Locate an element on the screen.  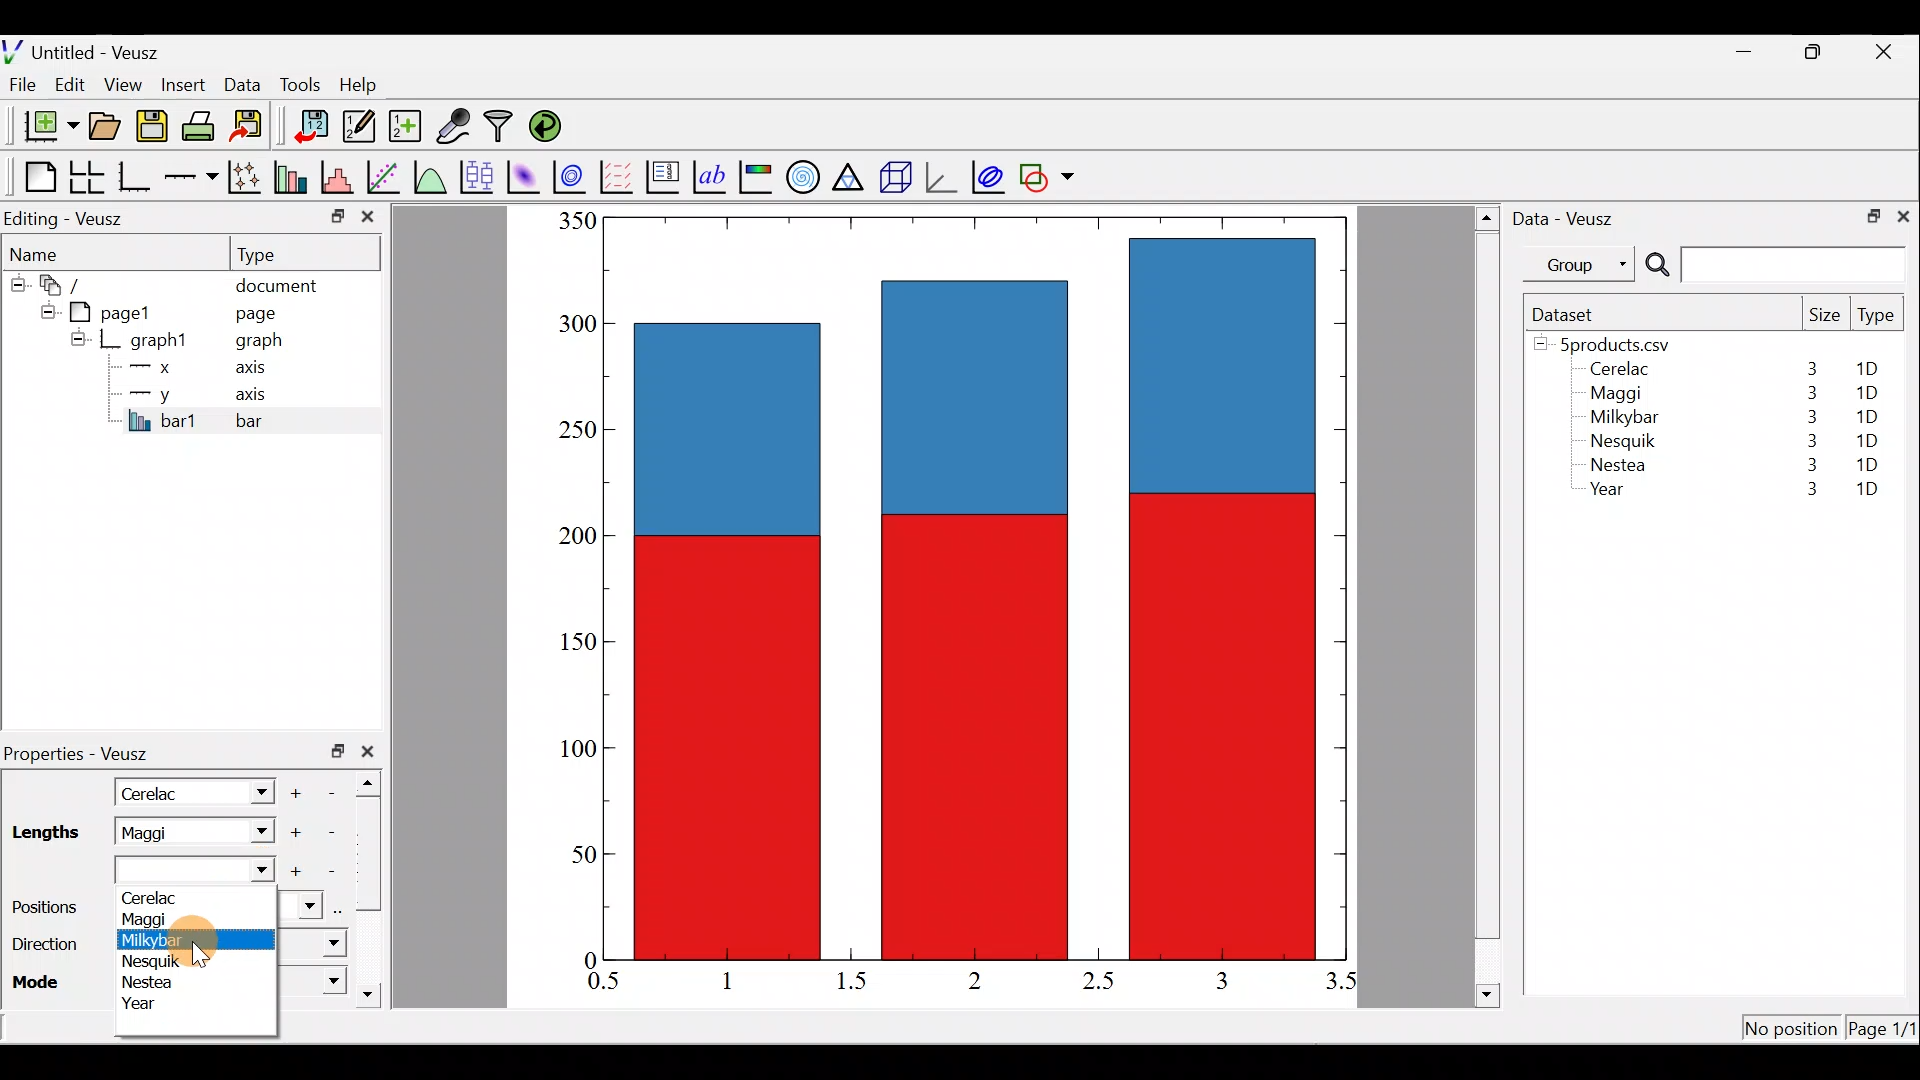
Import data into veusz is located at coordinates (312, 127).